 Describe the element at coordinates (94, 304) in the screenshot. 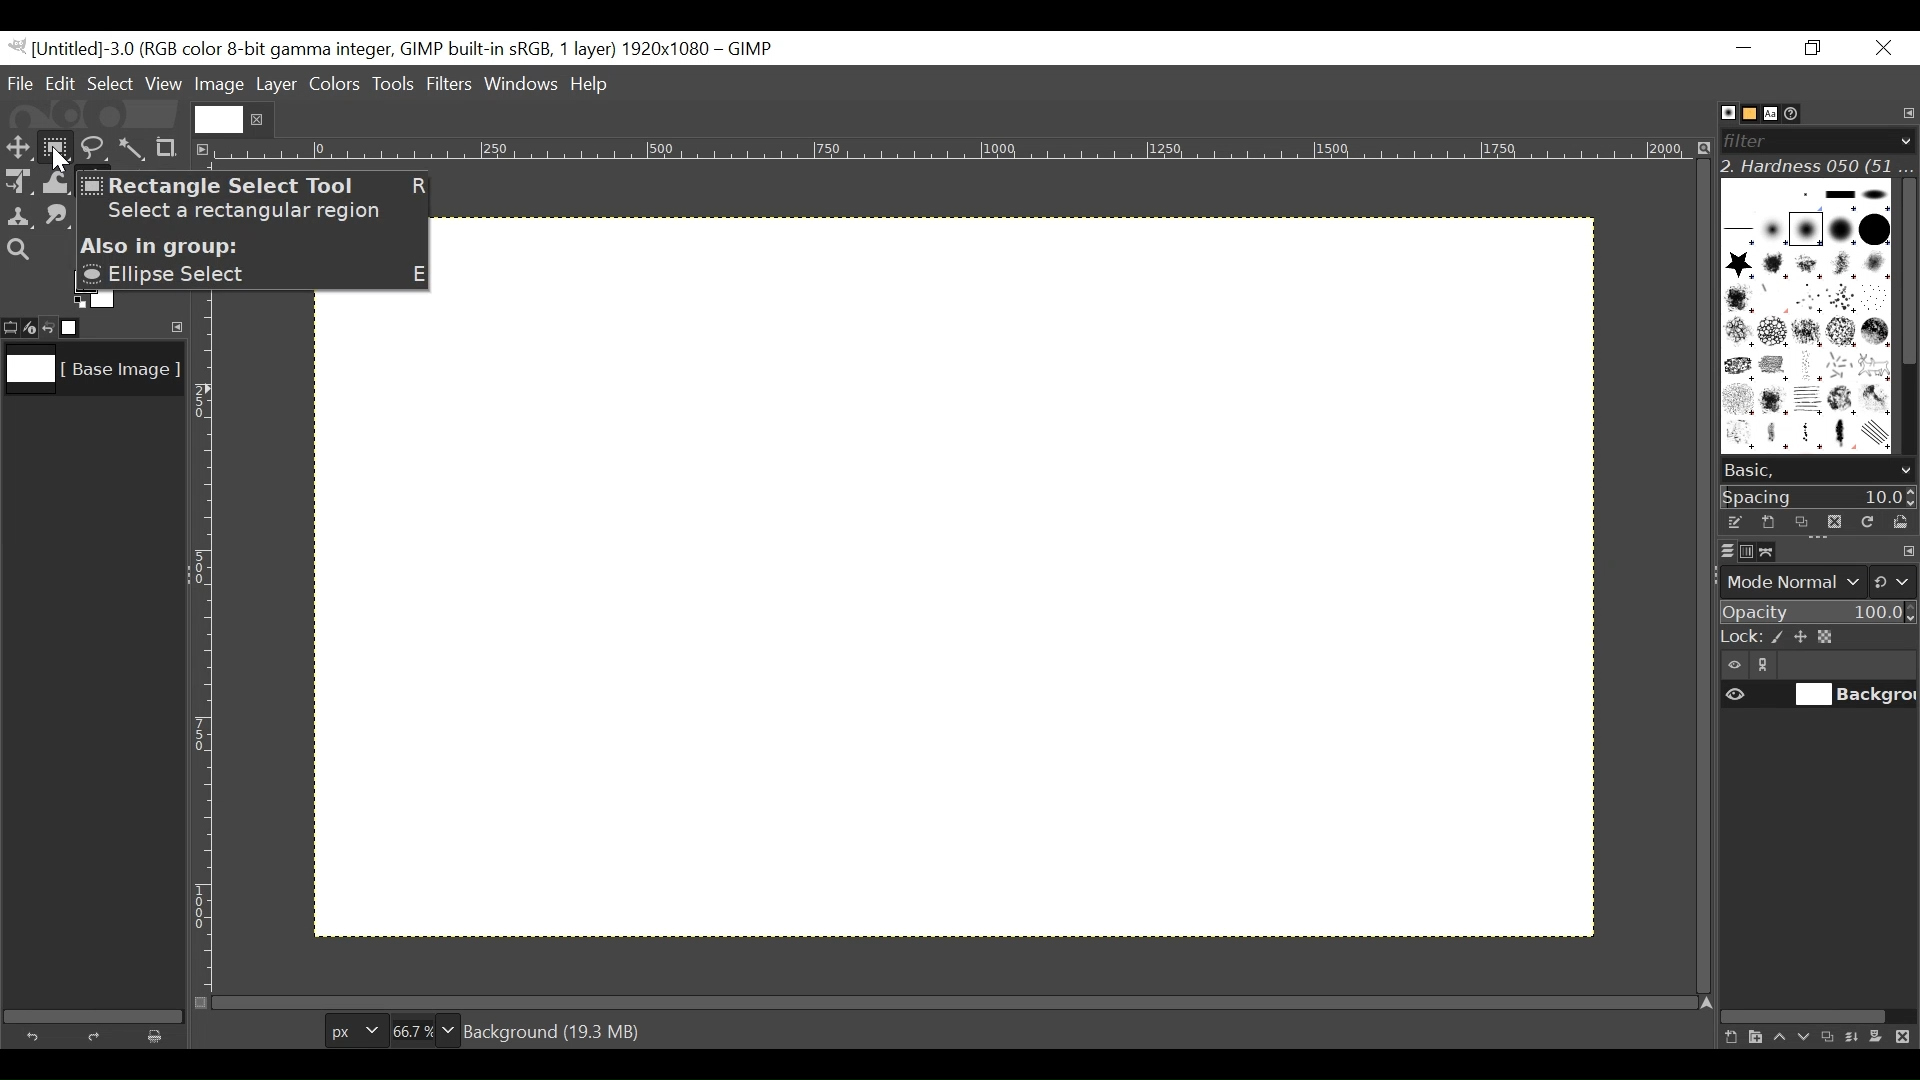

I see `Active background color` at that location.